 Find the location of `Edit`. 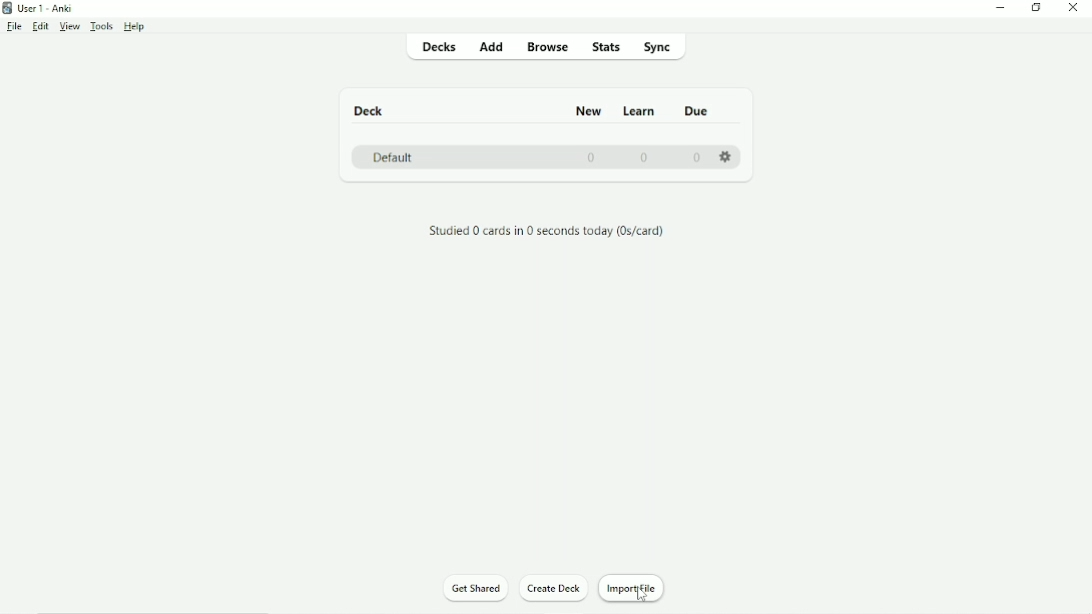

Edit is located at coordinates (40, 27).